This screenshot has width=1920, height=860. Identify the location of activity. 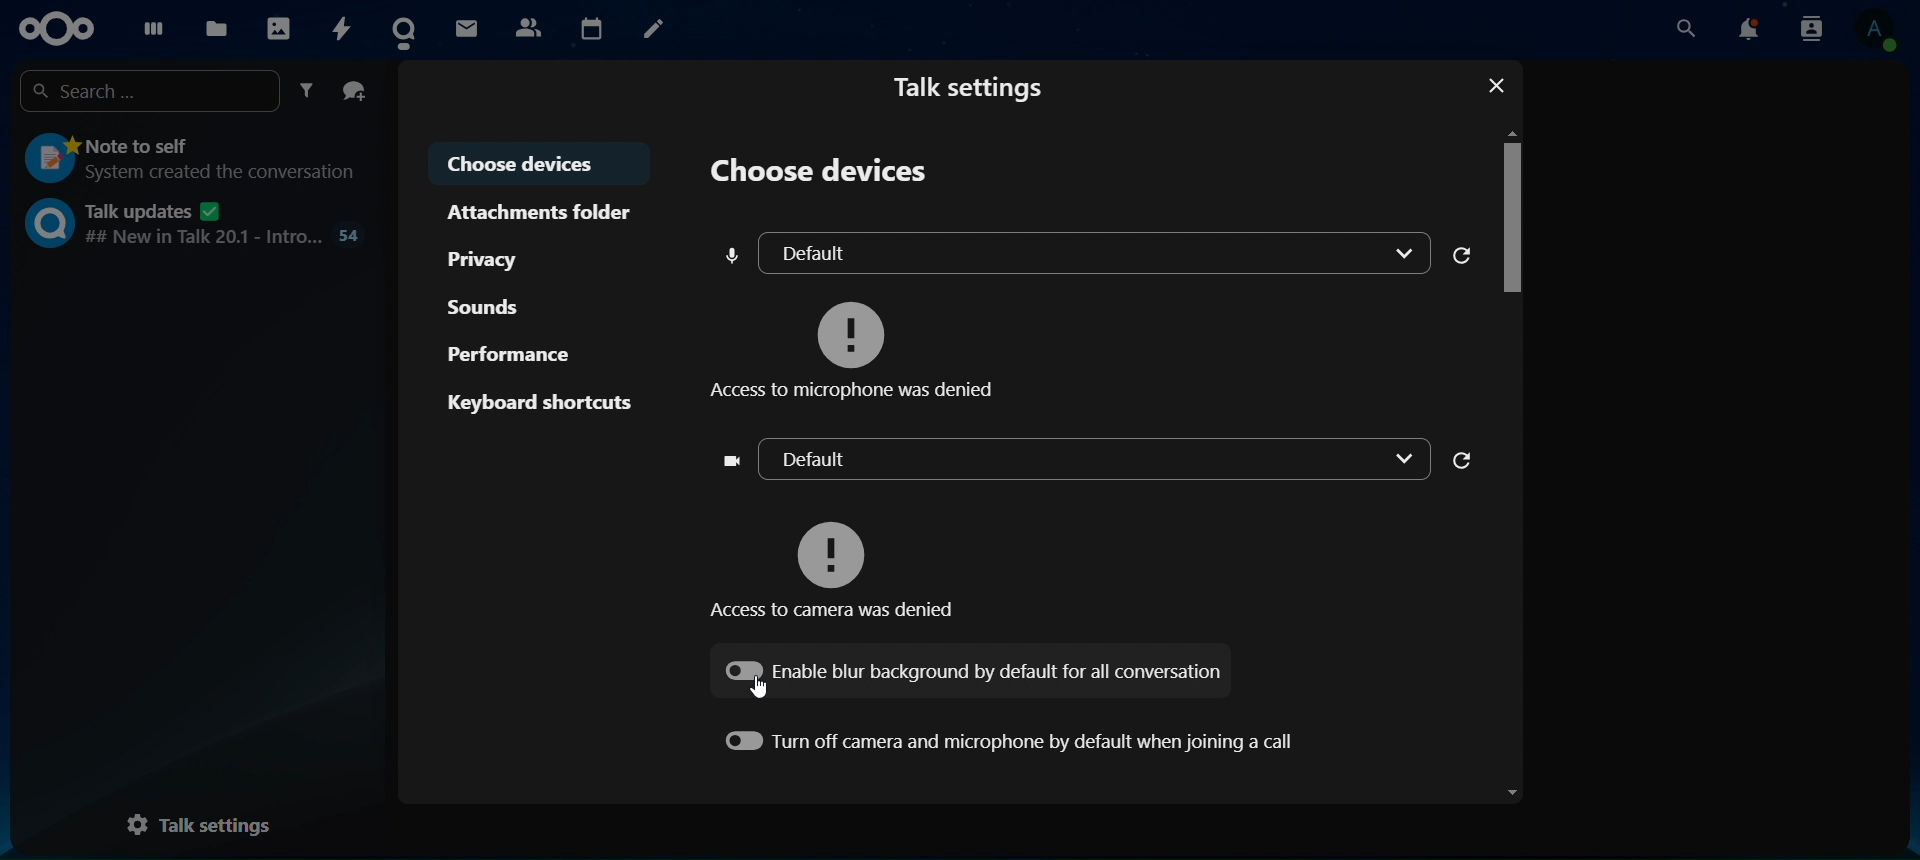
(346, 29).